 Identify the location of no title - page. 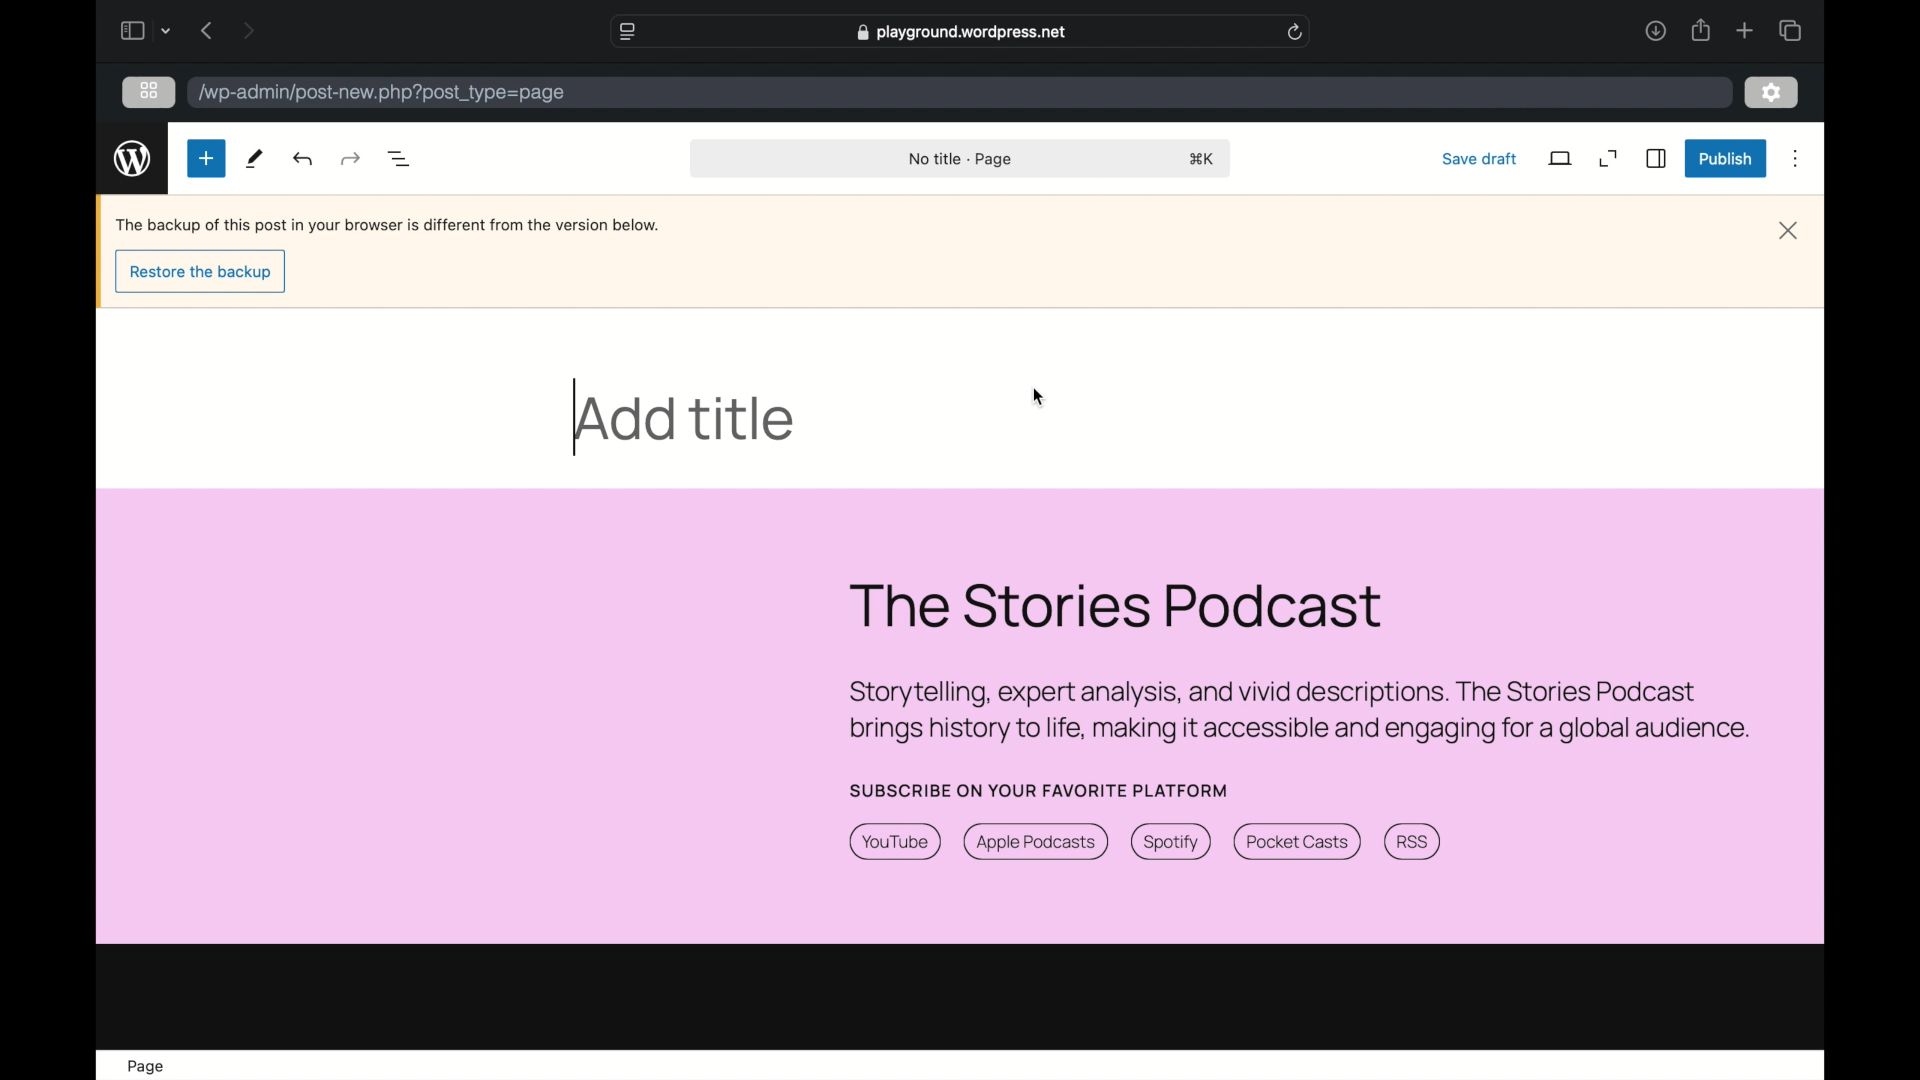
(965, 160).